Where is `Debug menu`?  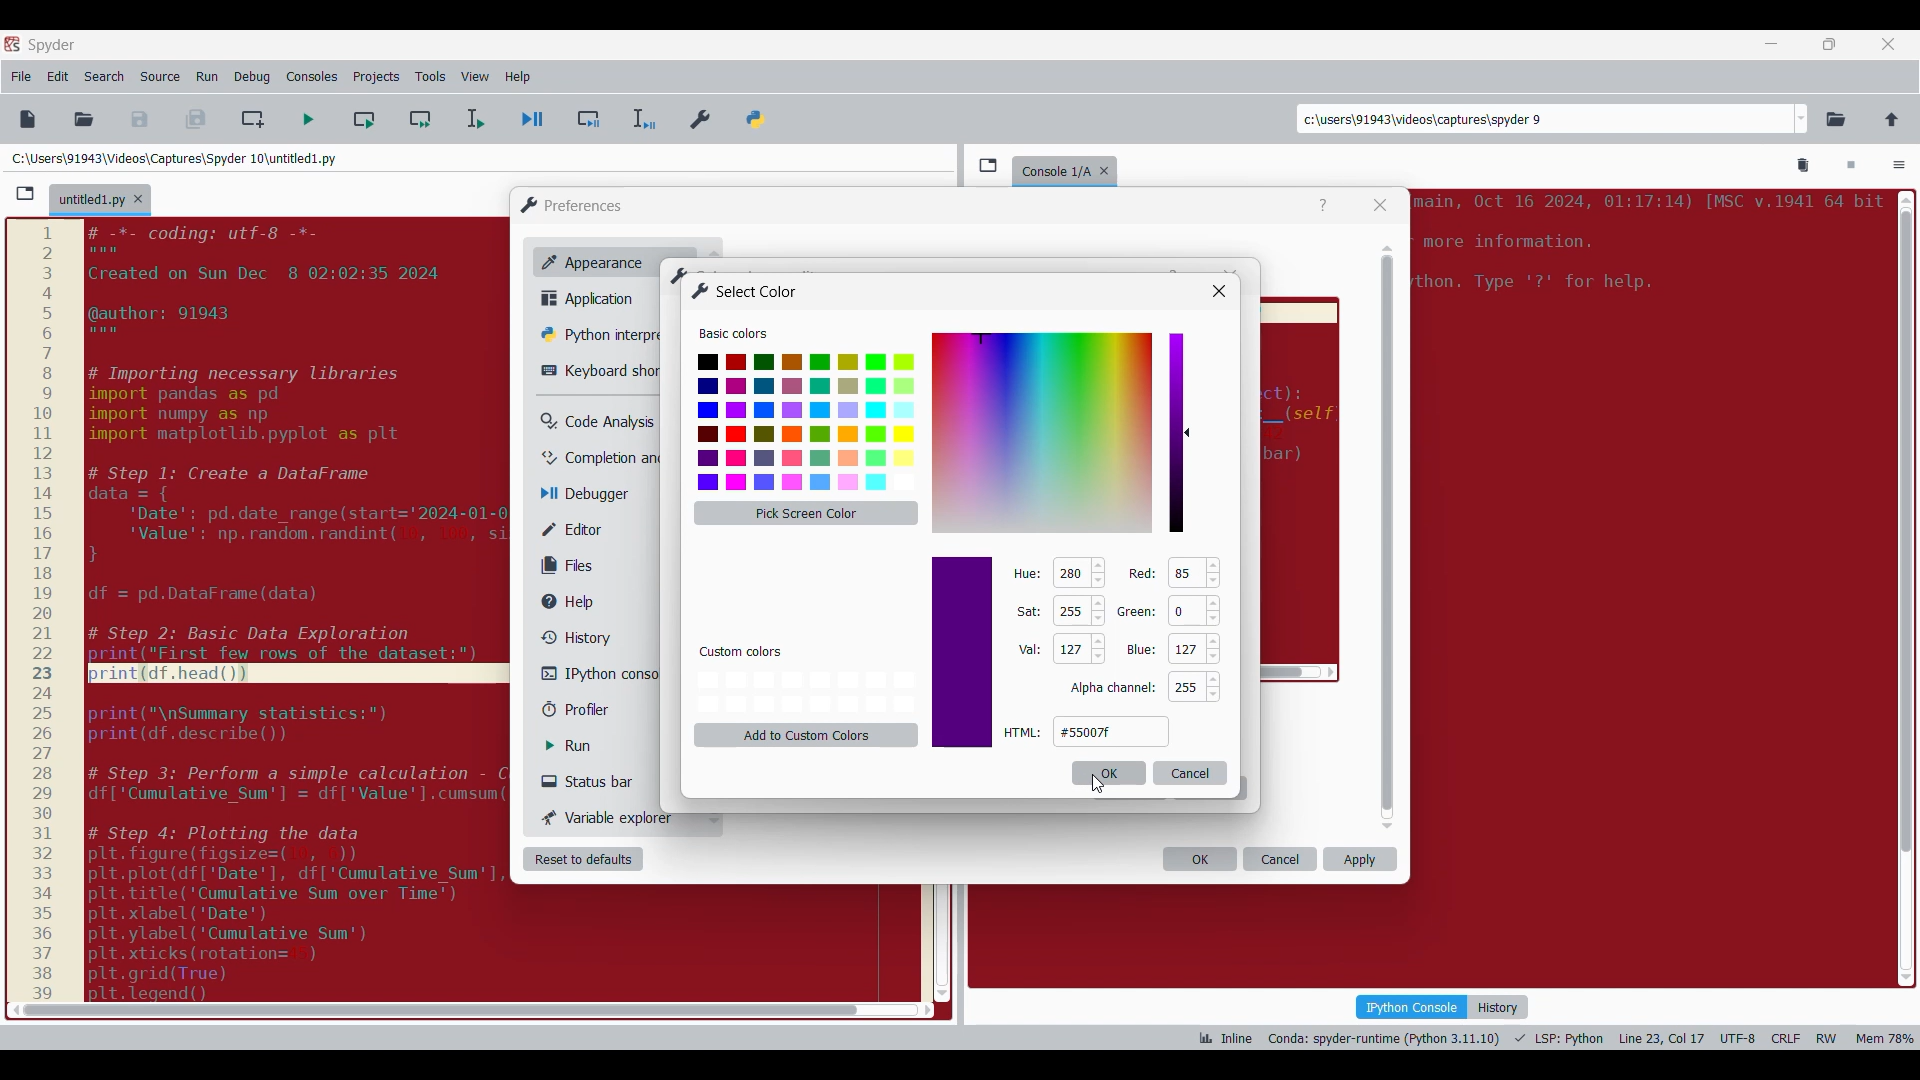
Debug menu is located at coordinates (252, 77).